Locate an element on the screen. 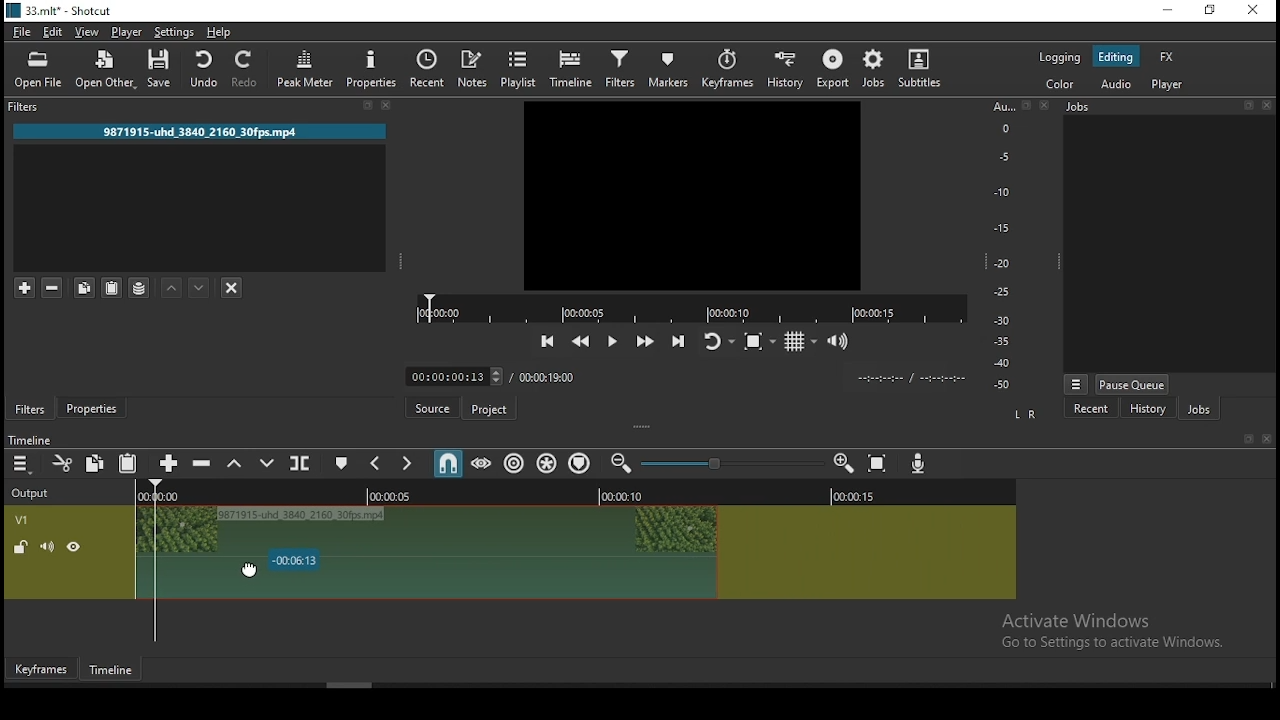 This screenshot has height=720, width=1280. show video volume control is located at coordinates (845, 339).